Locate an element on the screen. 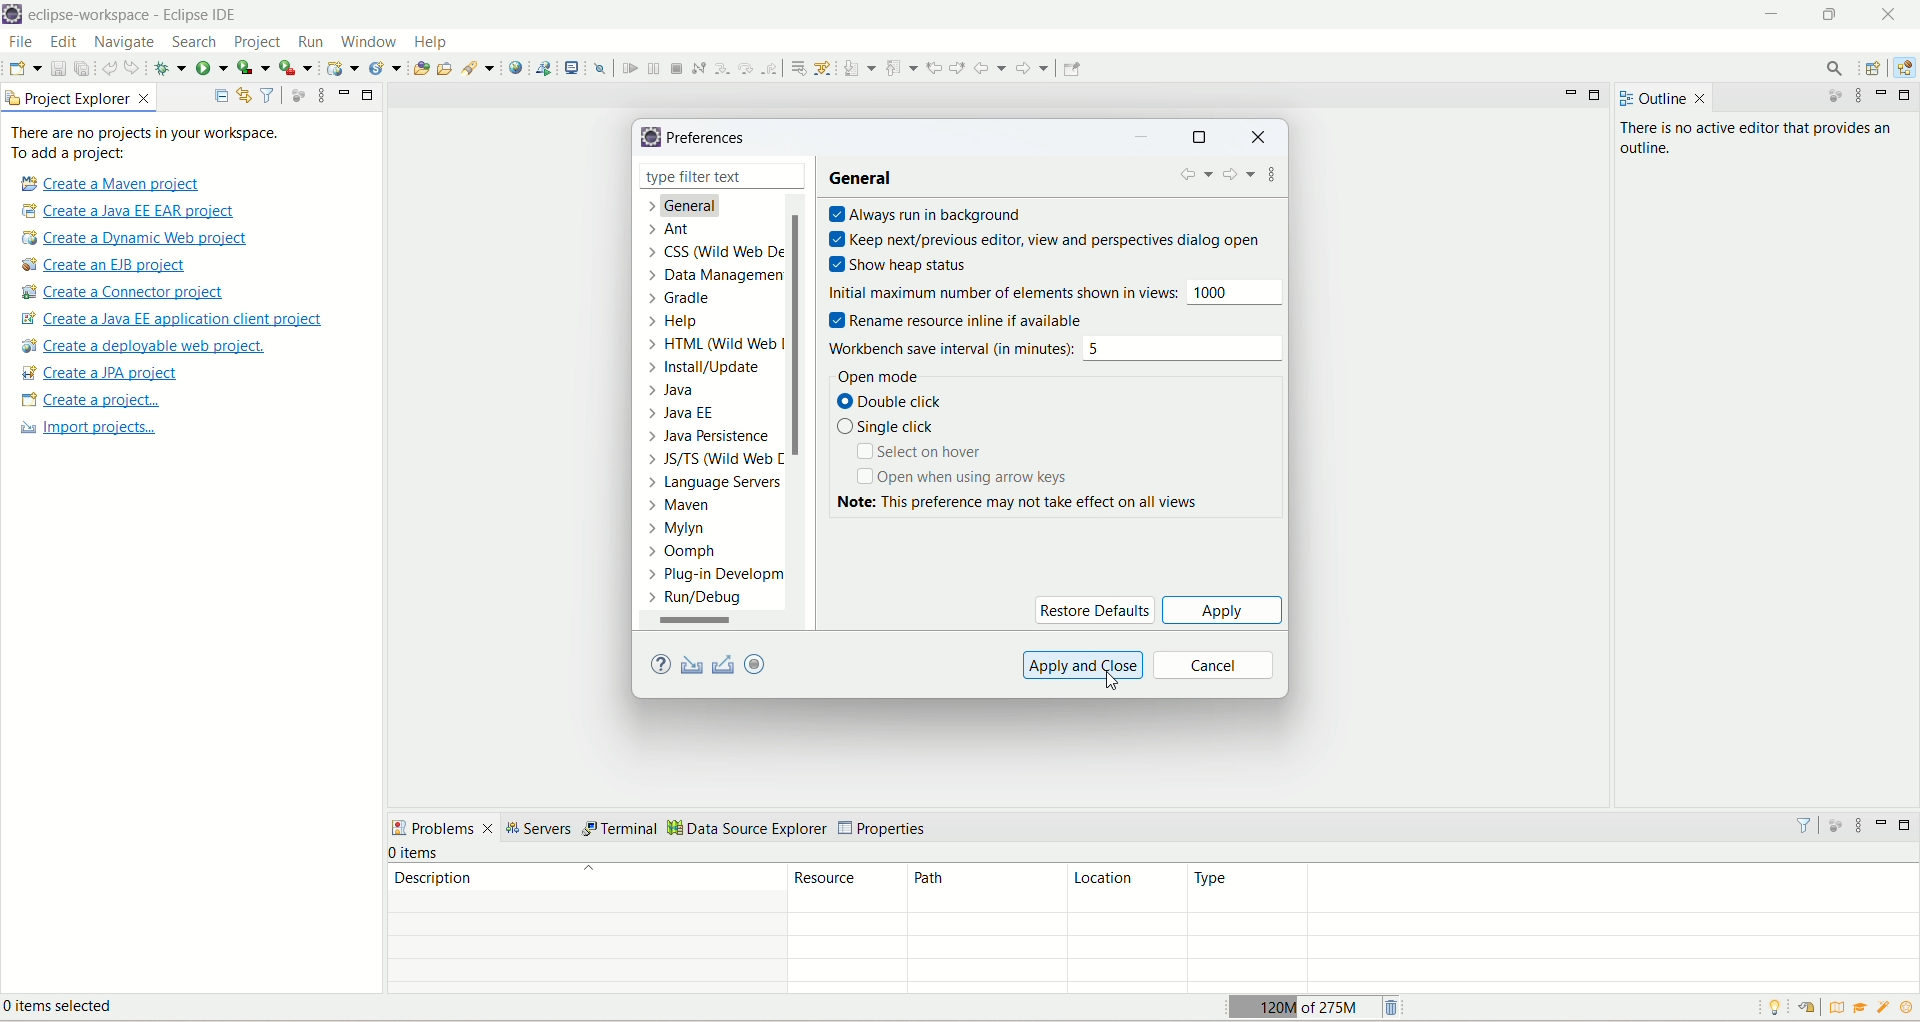 The width and height of the screenshot is (1920, 1022). CSS is located at coordinates (712, 255).